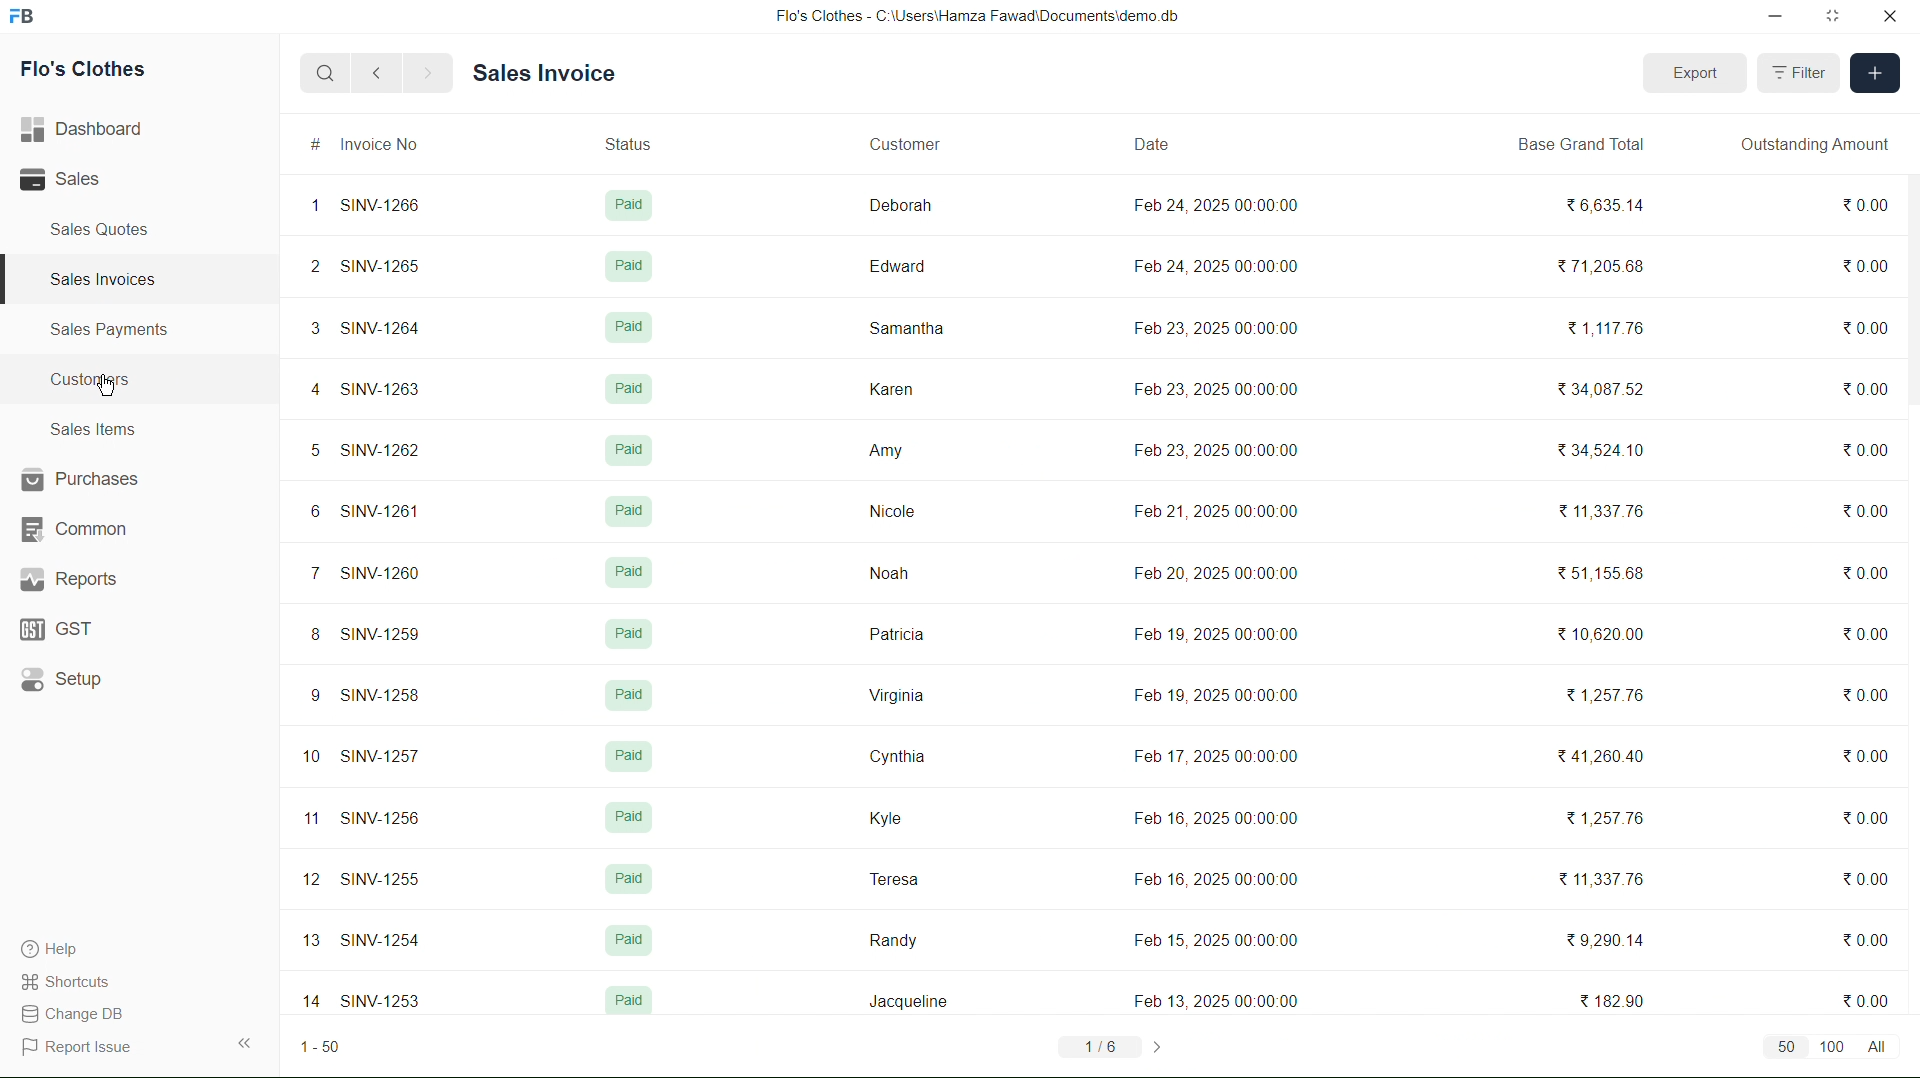 This screenshot has width=1920, height=1078. What do you see at coordinates (1604, 879) in the screenshot?
I see `311,337.76` at bounding box center [1604, 879].